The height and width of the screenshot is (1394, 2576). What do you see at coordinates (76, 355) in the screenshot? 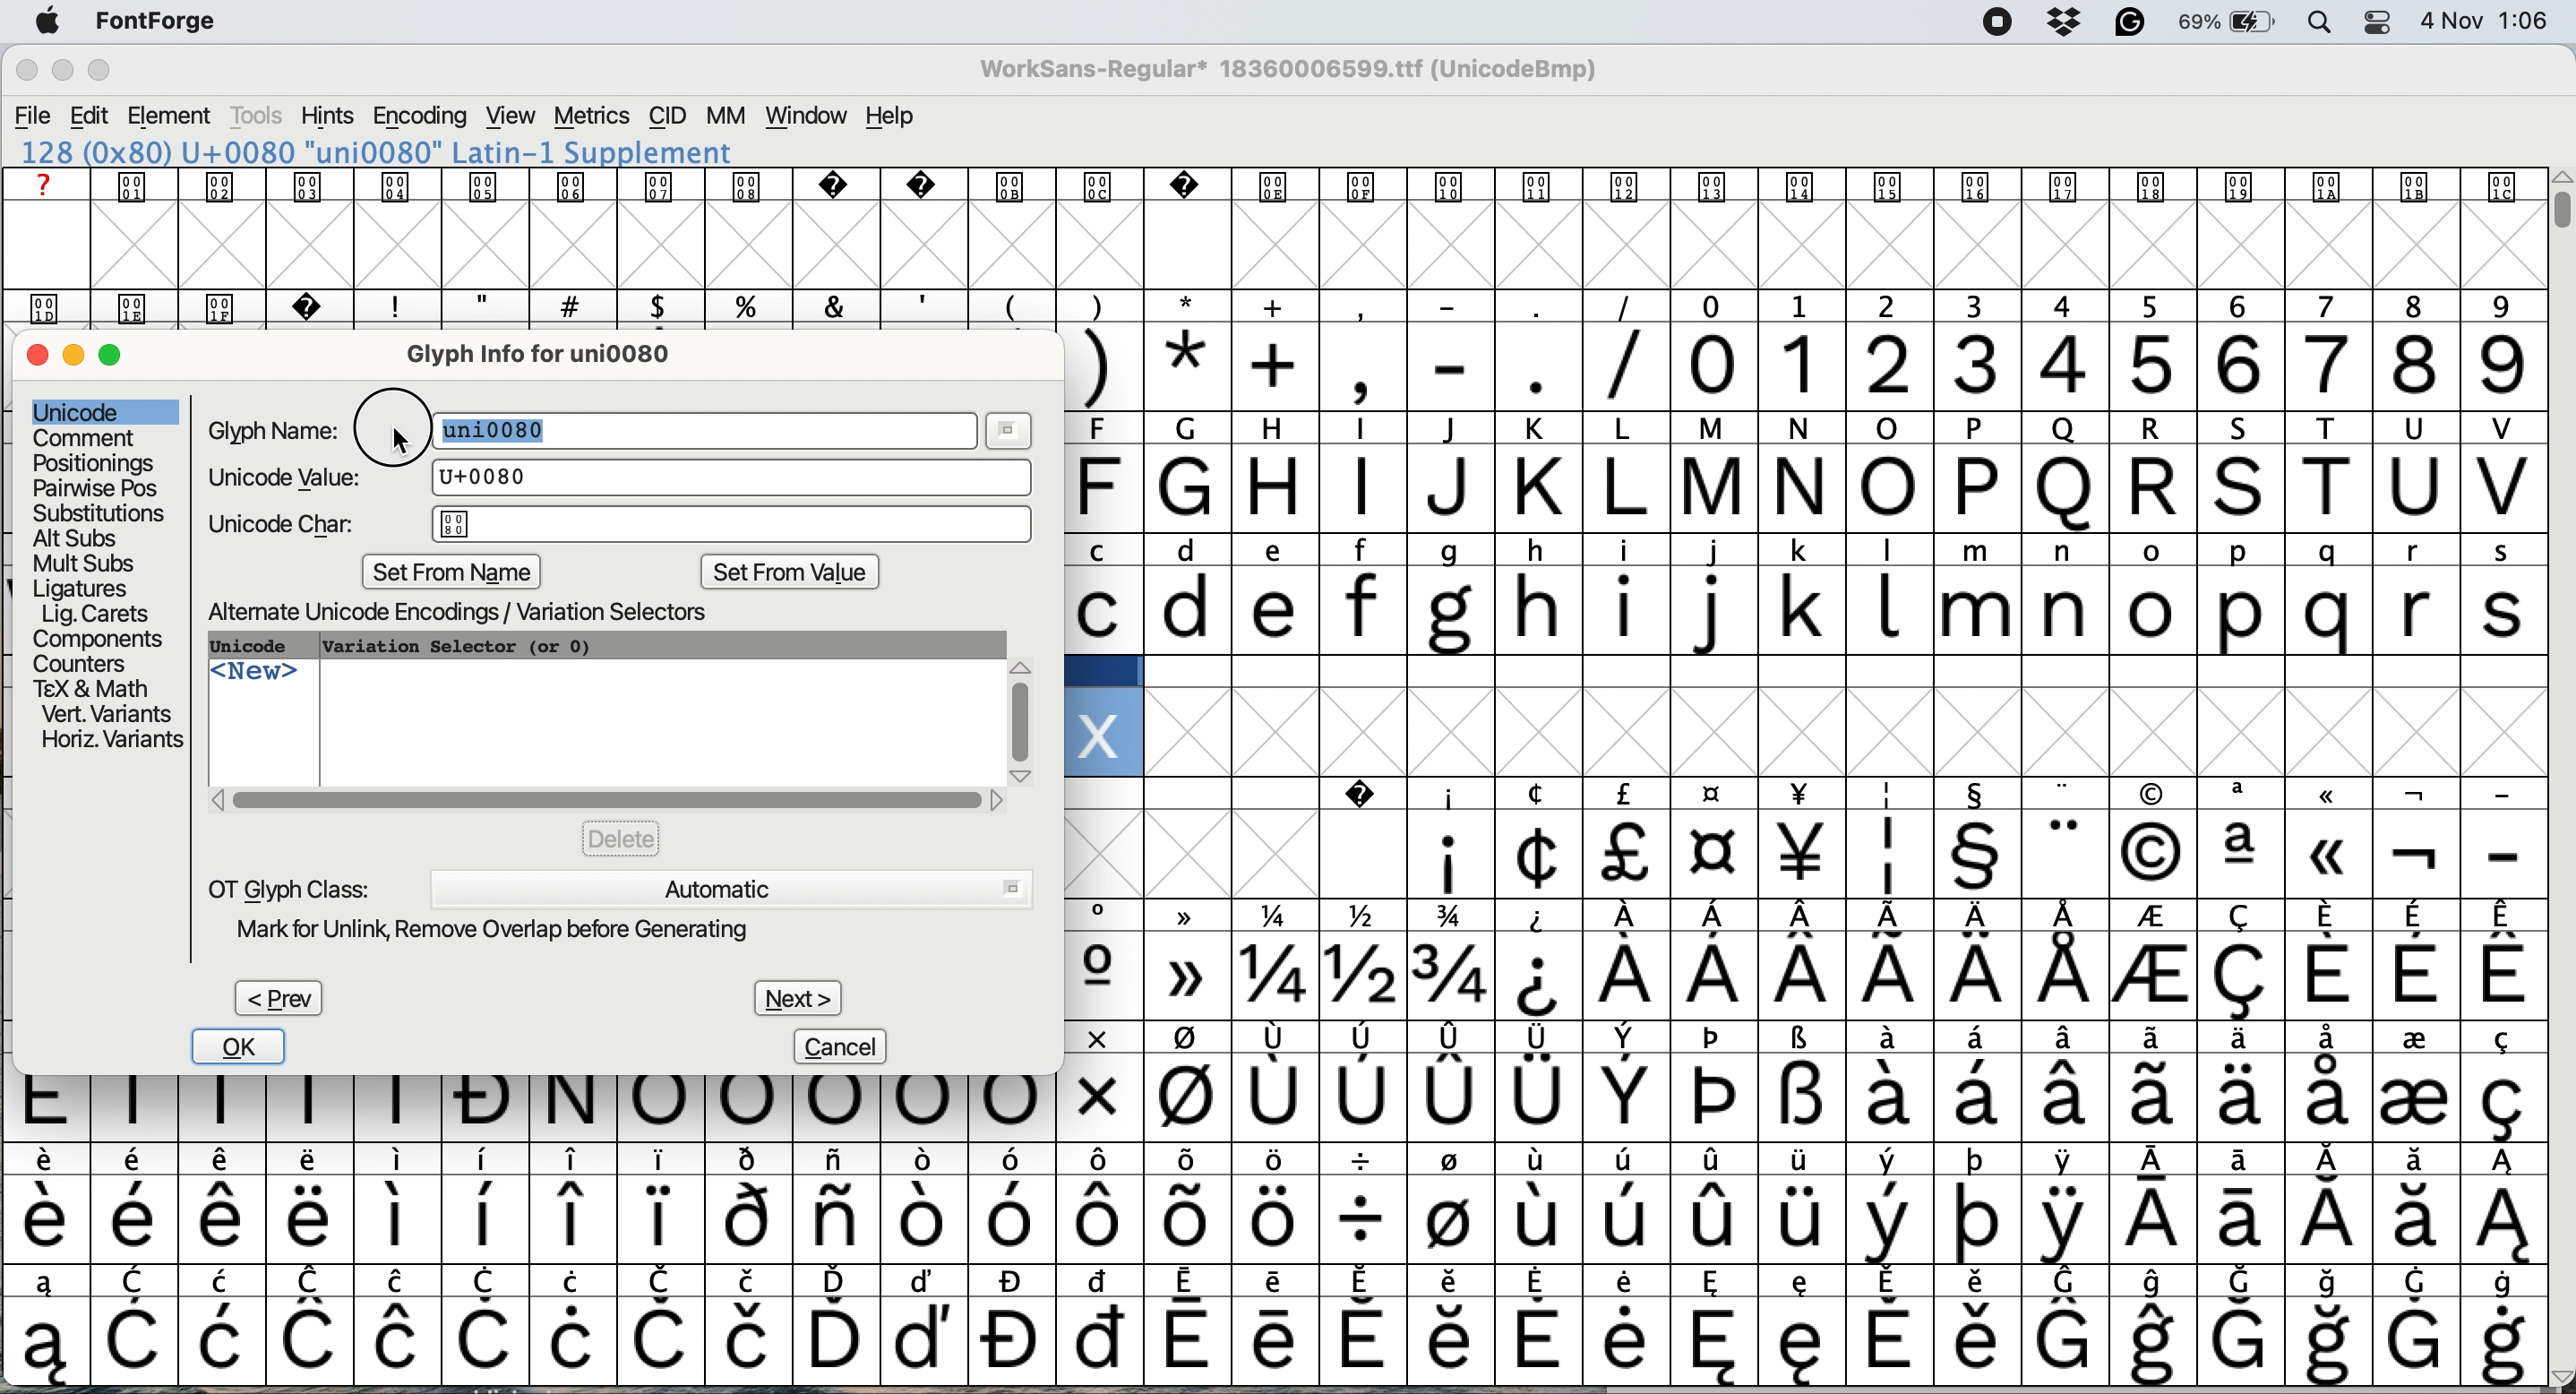
I see `minimise` at bounding box center [76, 355].